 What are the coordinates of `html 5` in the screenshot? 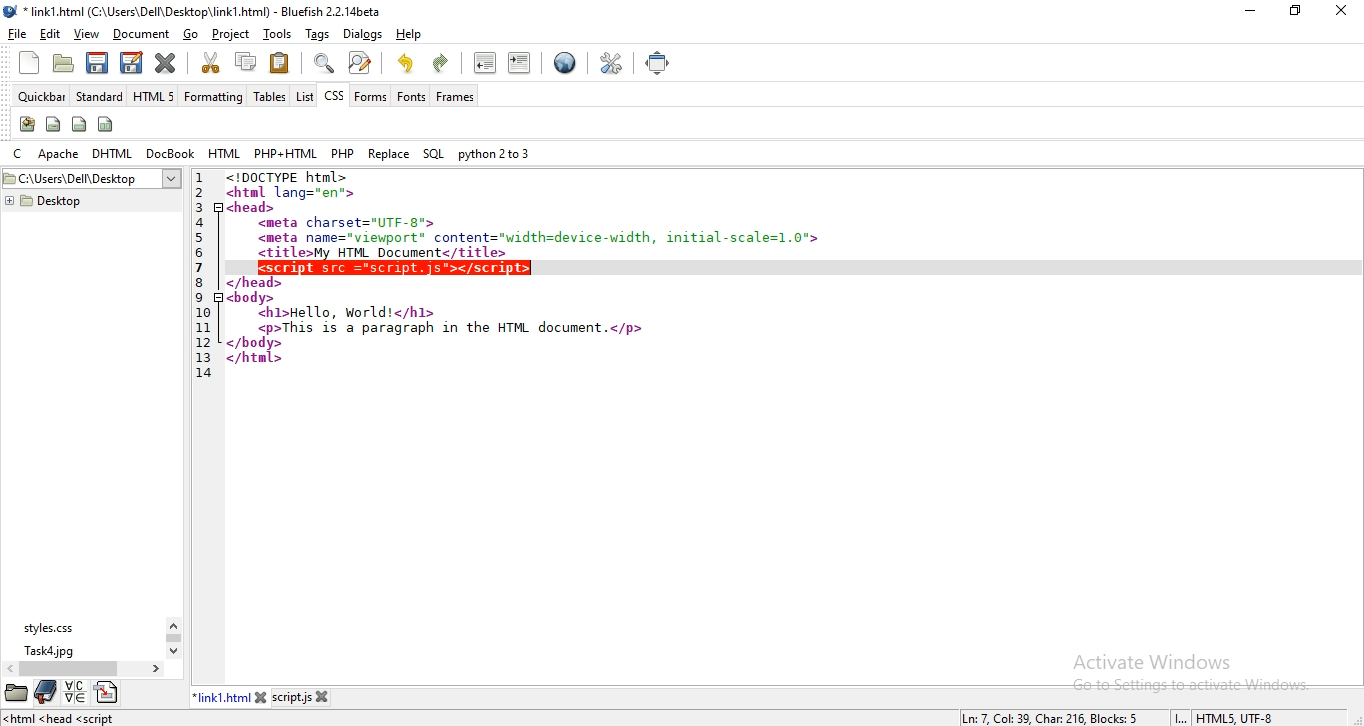 It's located at (154, 95).